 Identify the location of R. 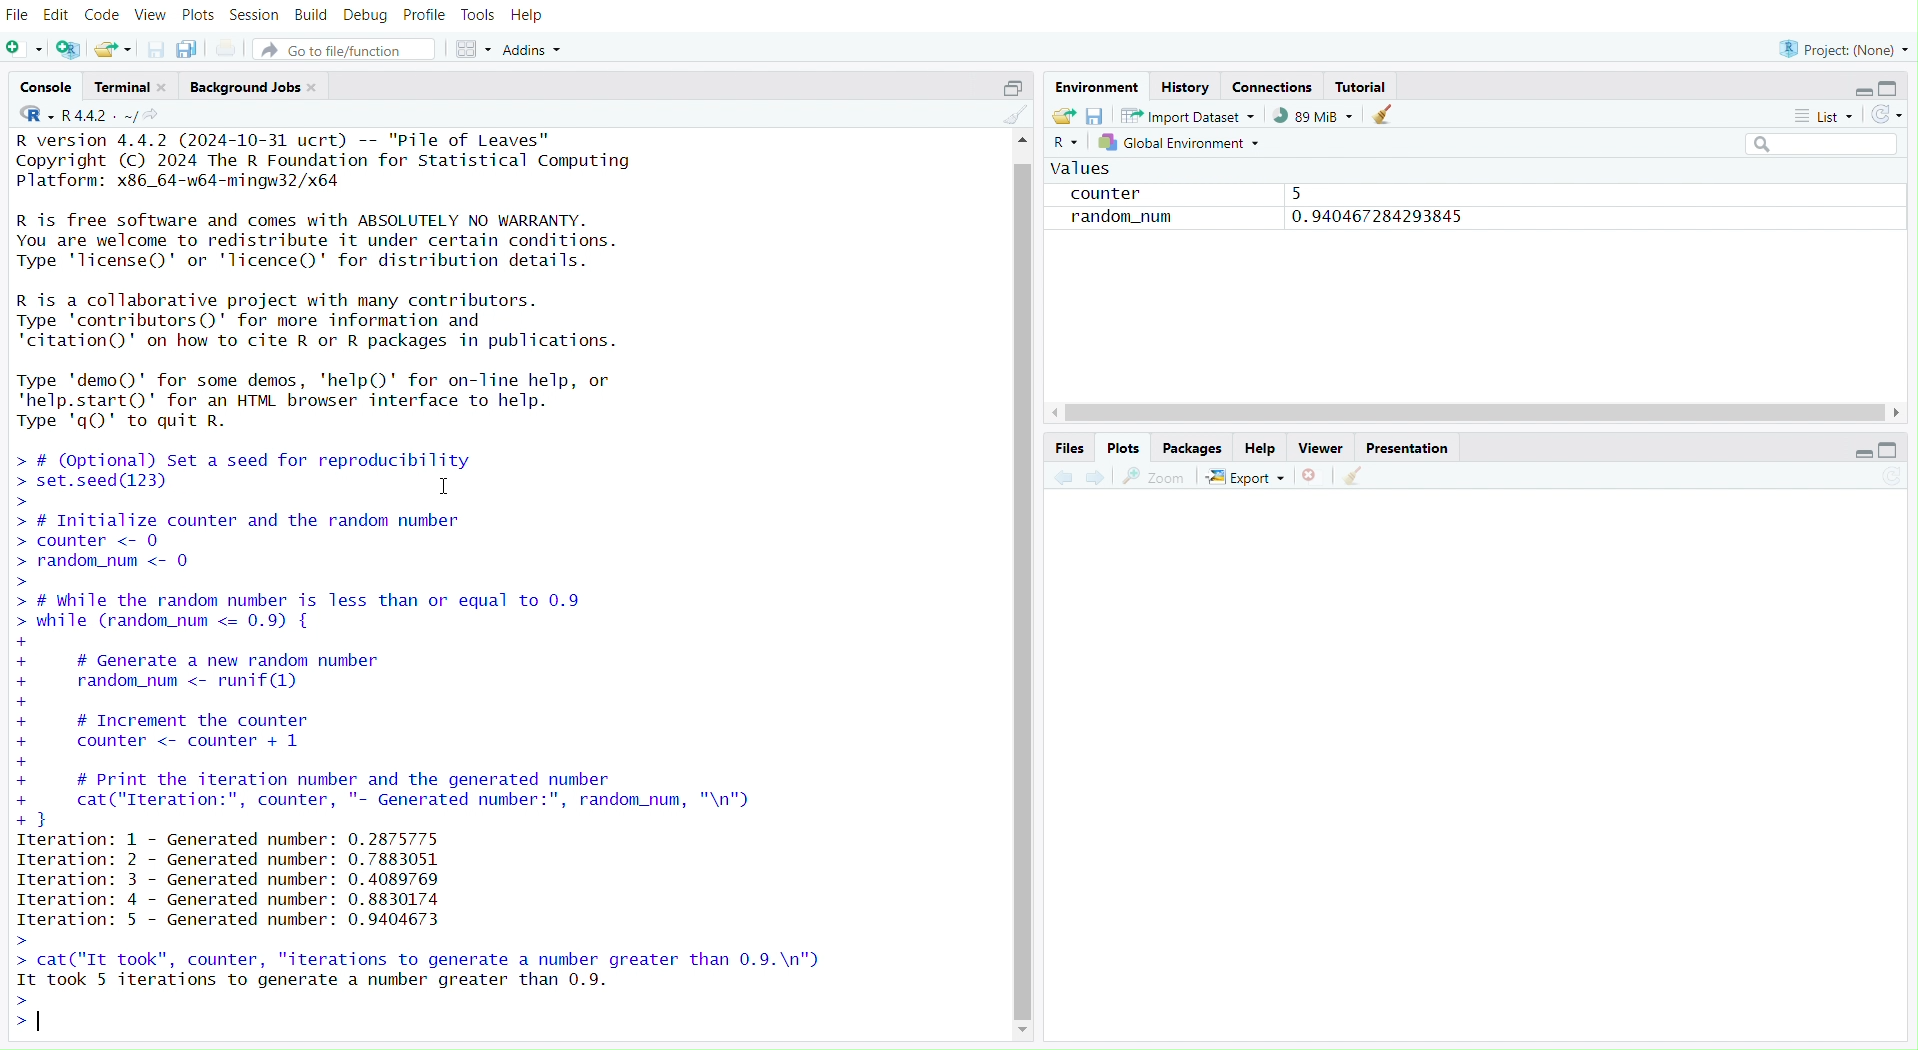
(1066, 141).